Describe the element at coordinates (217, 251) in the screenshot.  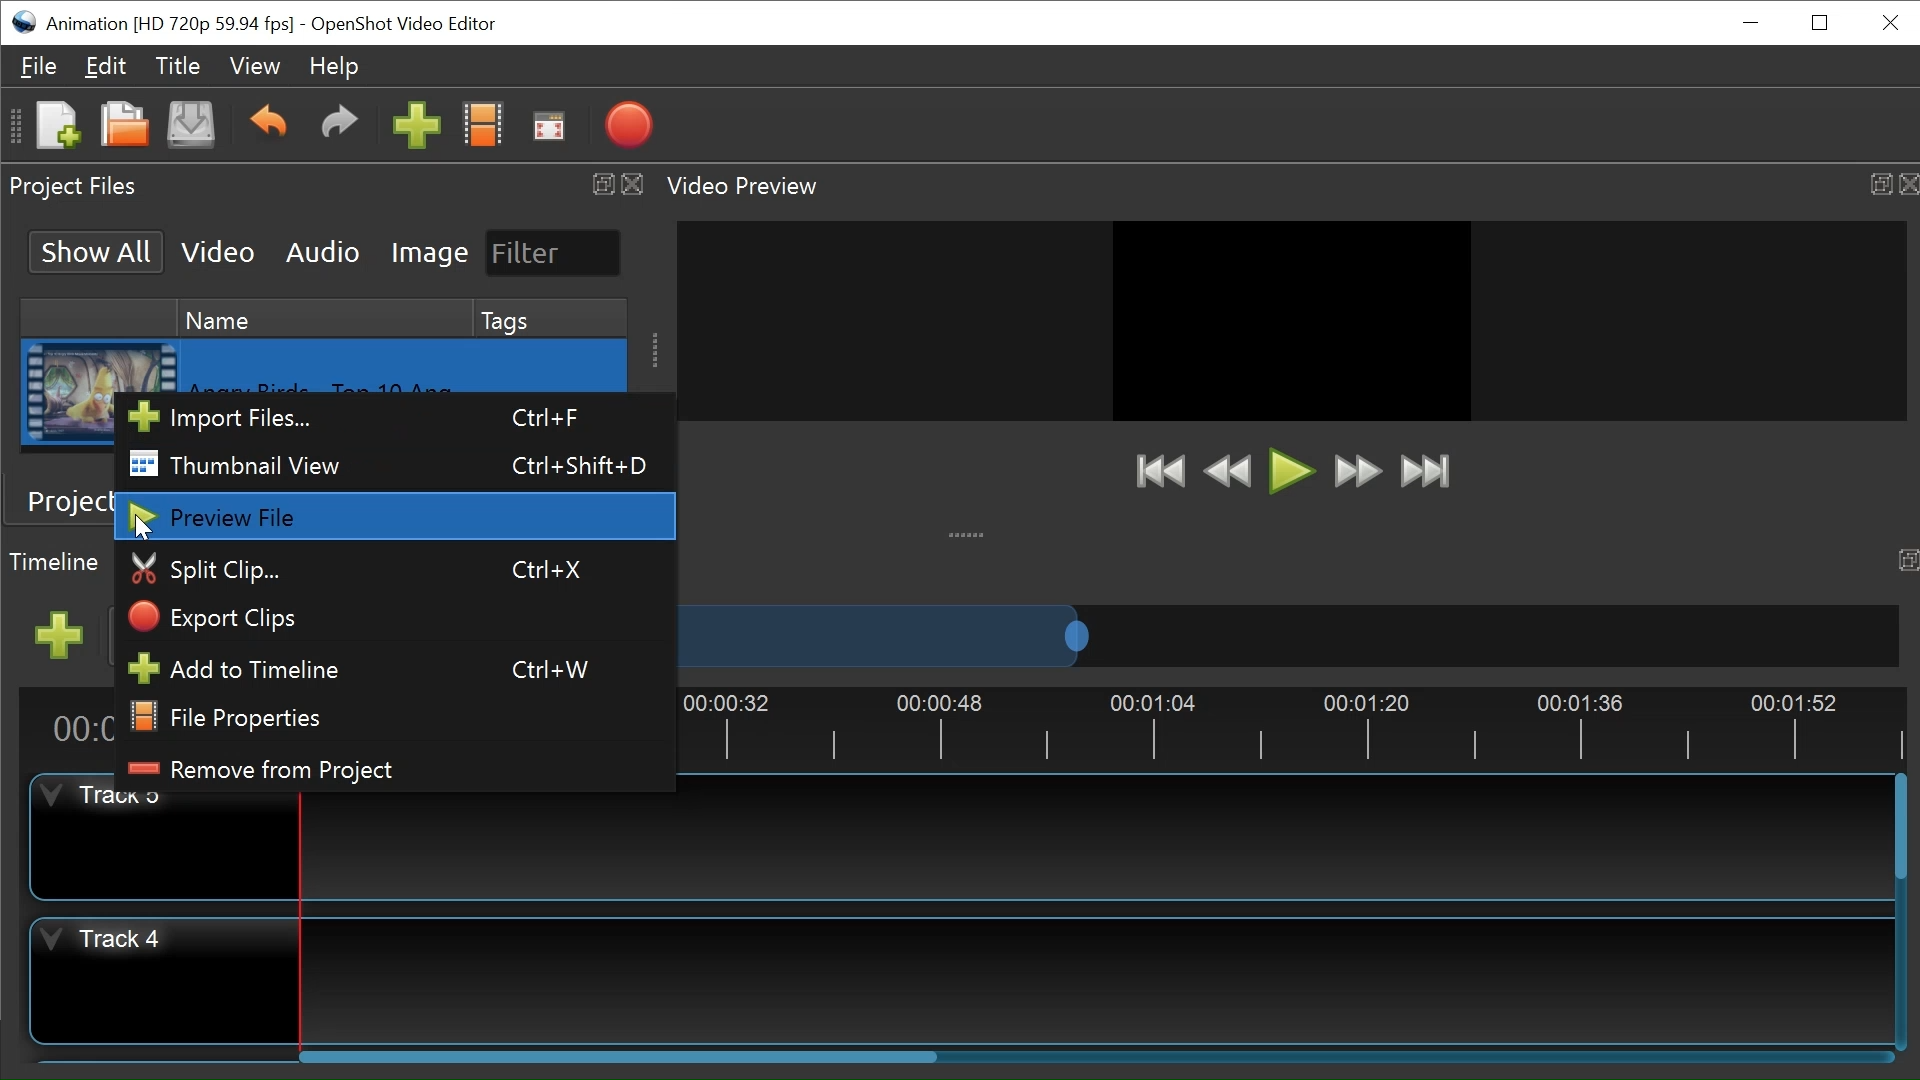
I see `Video` at that location.